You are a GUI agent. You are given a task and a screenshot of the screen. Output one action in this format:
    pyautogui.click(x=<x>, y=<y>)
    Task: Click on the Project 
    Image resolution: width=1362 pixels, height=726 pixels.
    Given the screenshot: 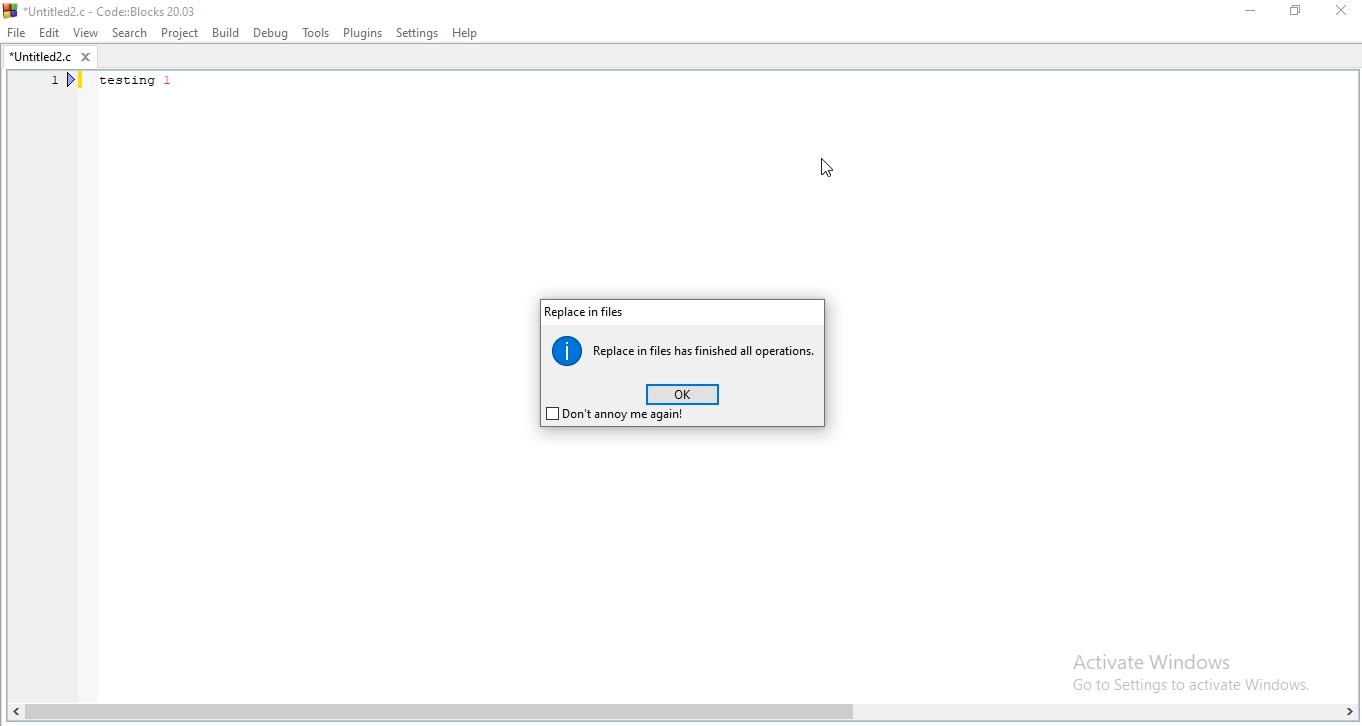 What is the action you would take?
    pyautogui.click(x=181, y=32)
    